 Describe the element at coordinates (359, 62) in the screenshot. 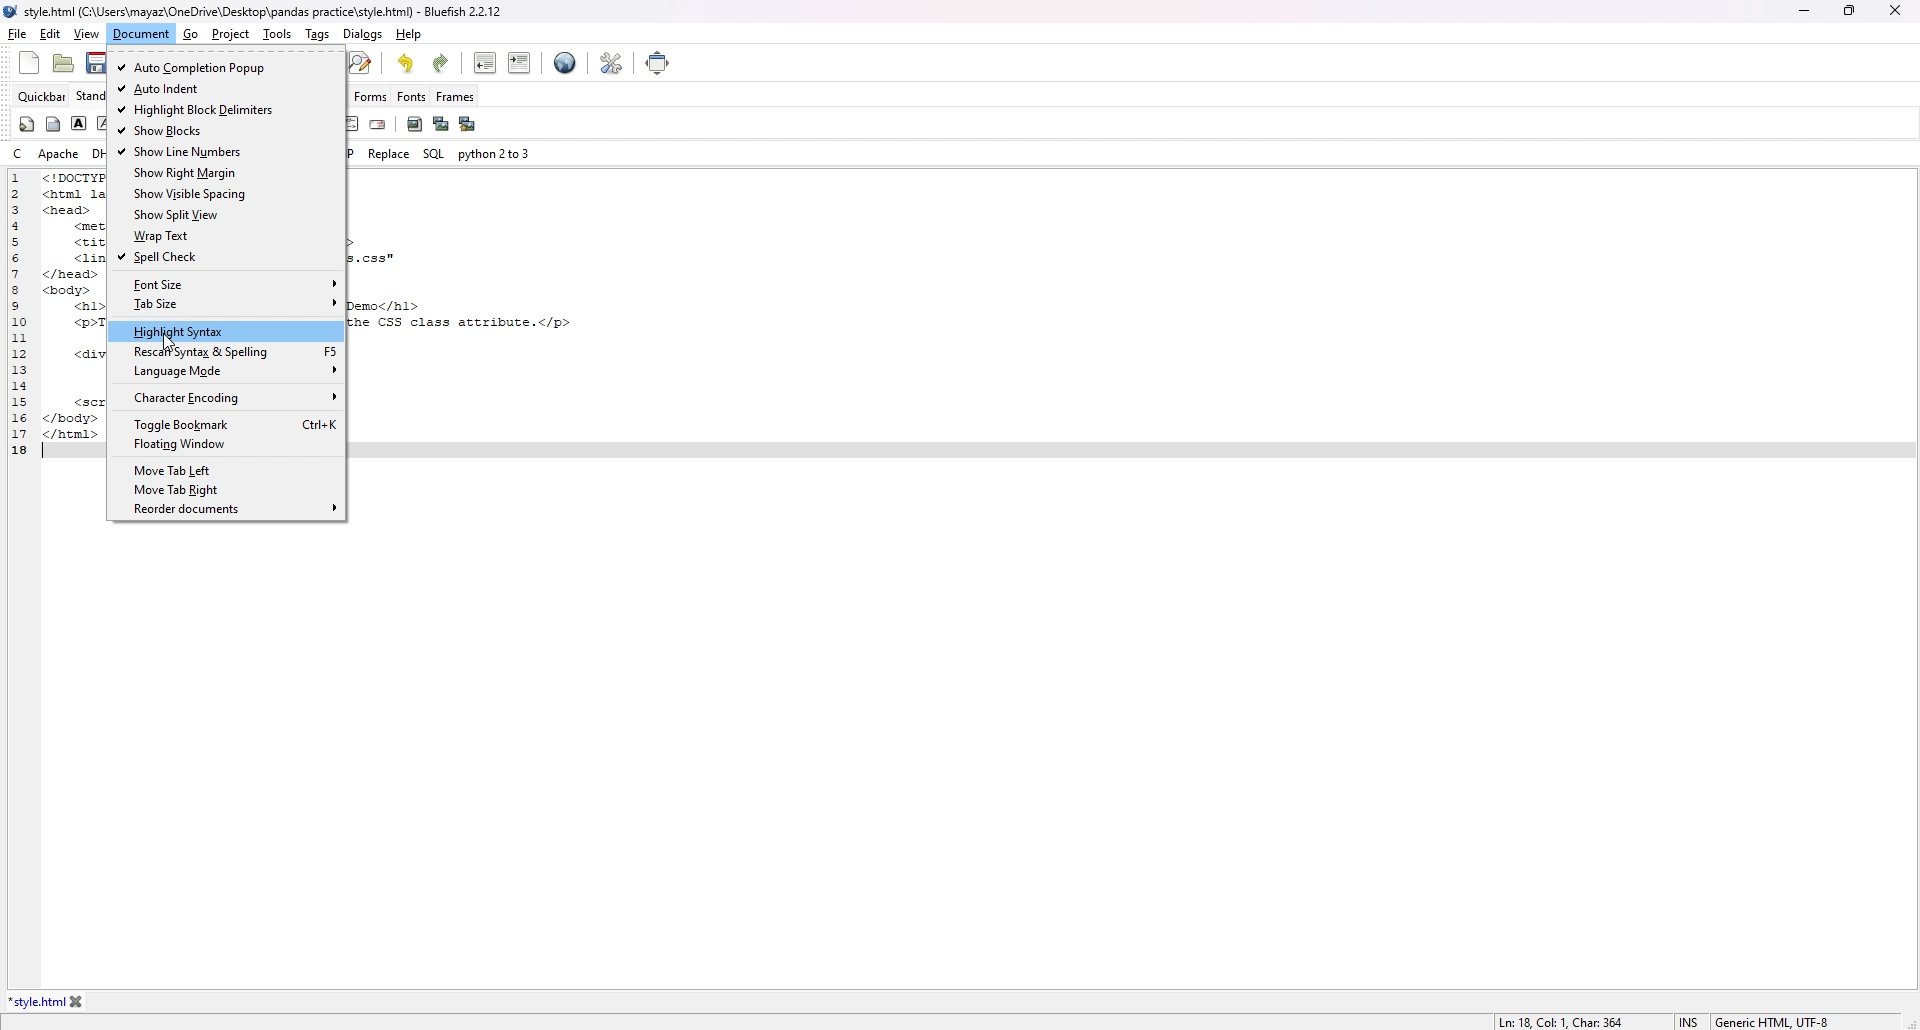

I see `advanced find and replace` at that location.